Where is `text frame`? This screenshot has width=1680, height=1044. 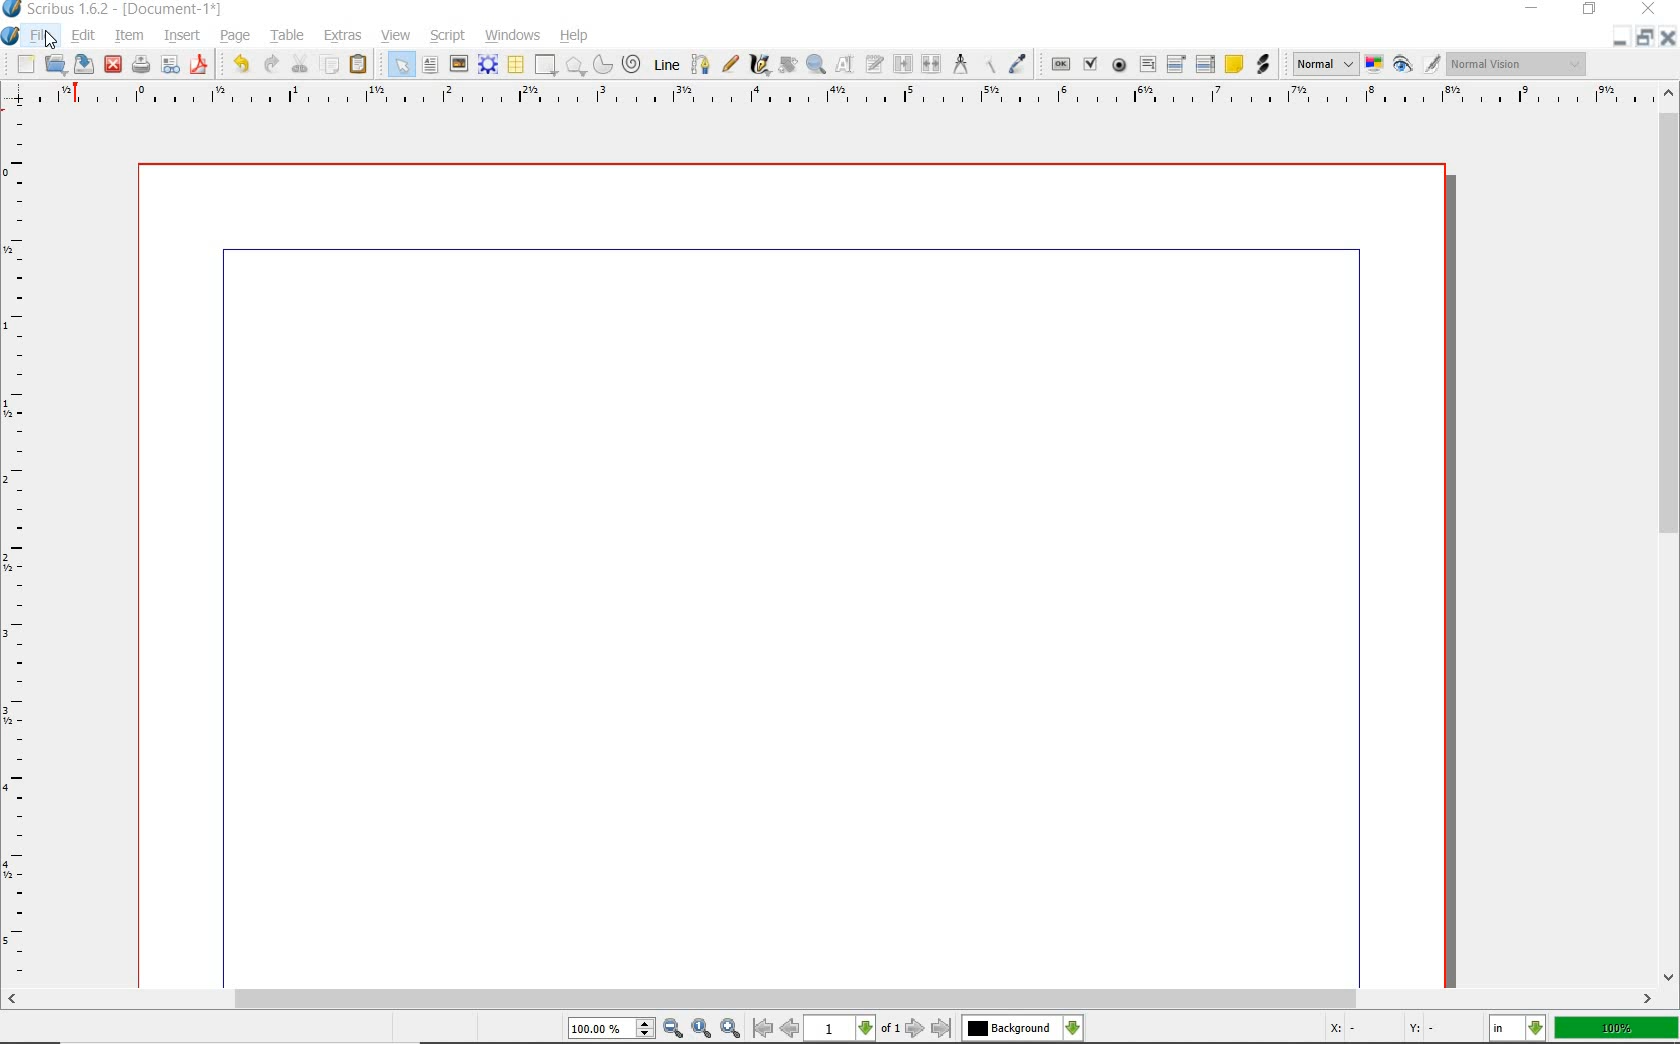 text frame is located at coordinates (430, 65).